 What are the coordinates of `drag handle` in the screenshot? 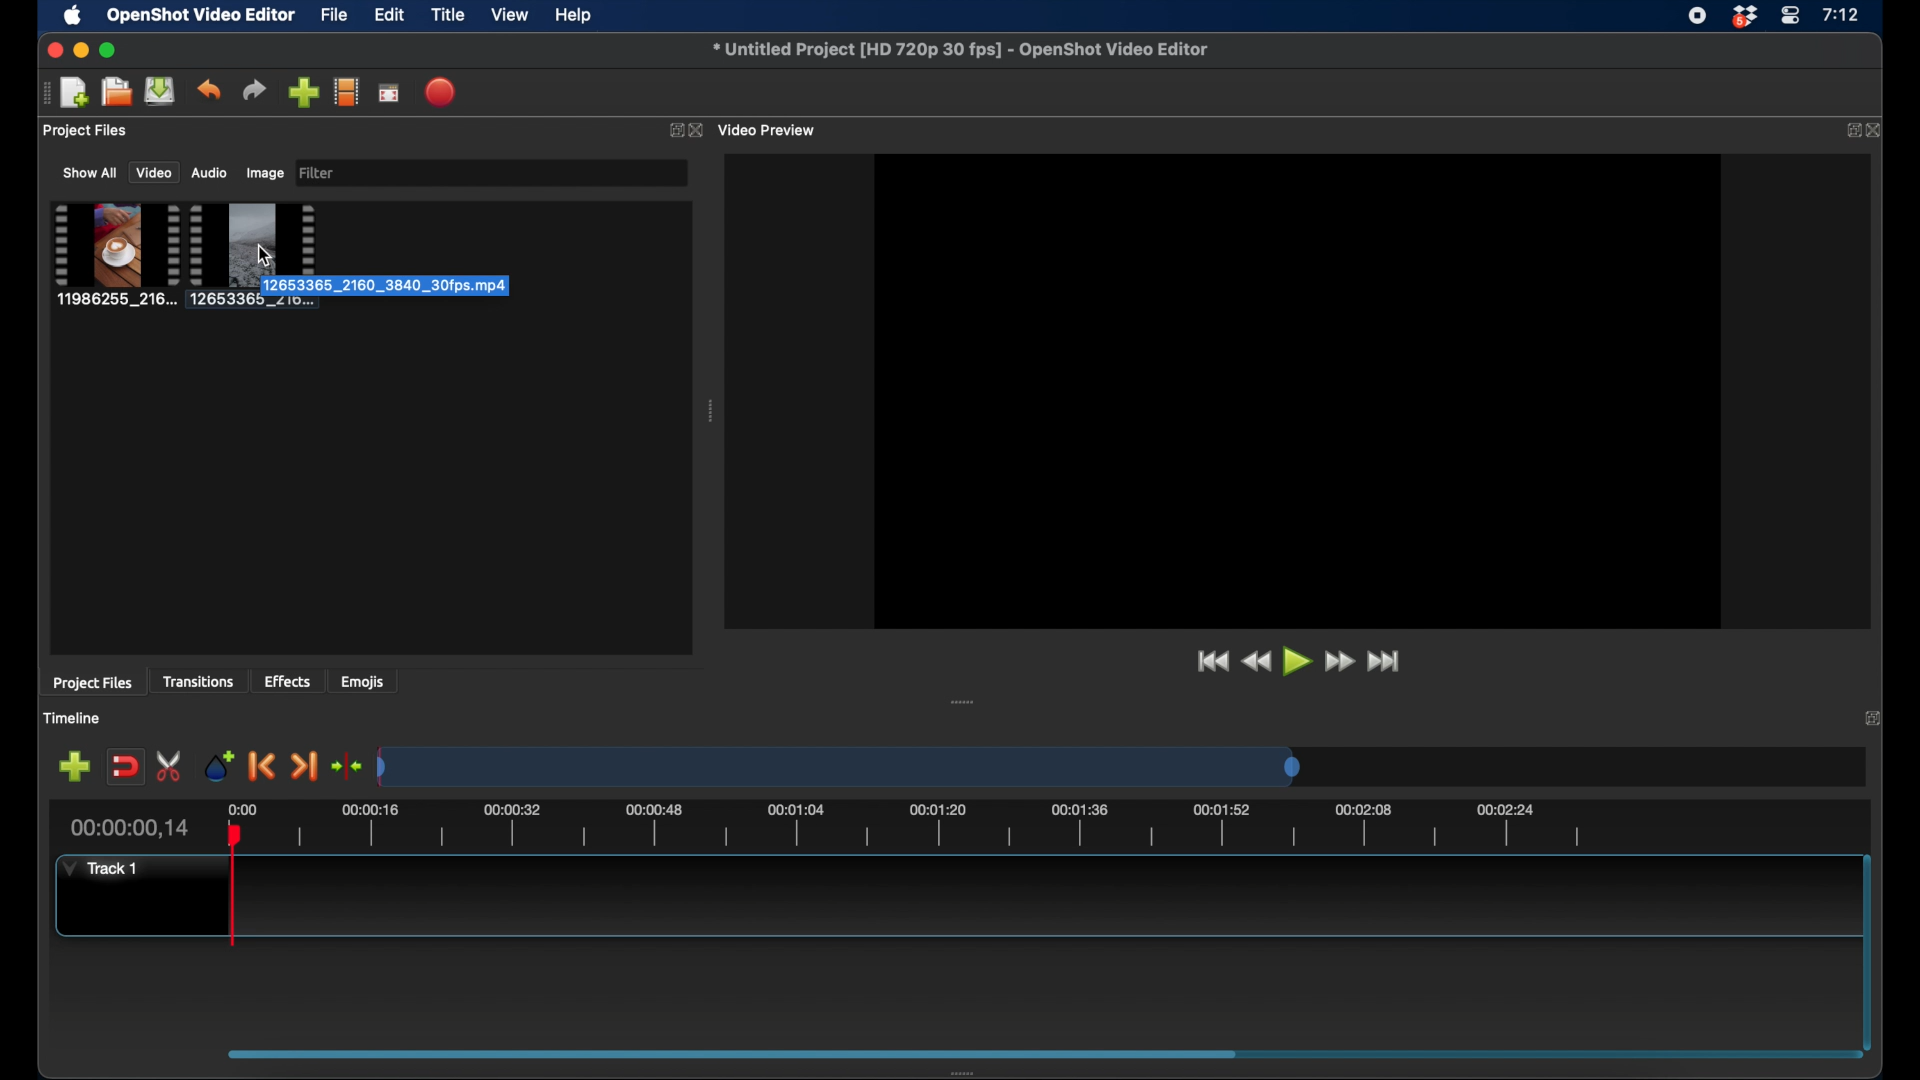 It's located at (709, 411).